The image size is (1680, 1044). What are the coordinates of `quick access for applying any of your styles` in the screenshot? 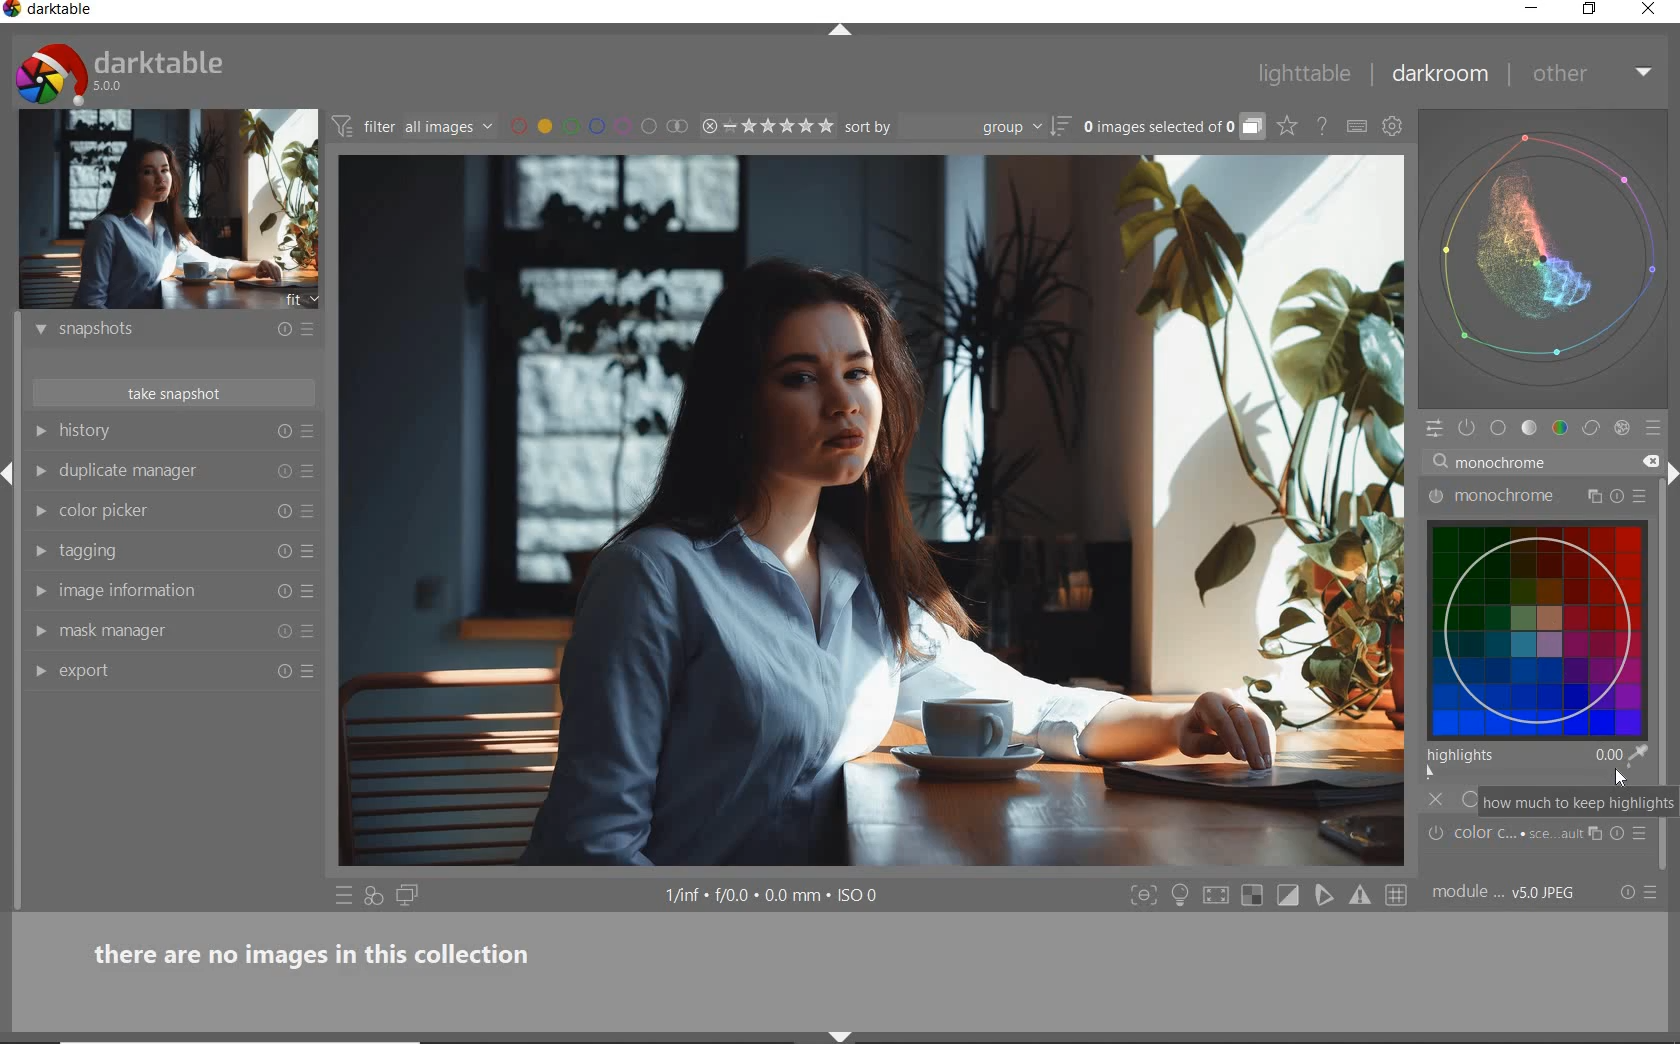 It's located at (375, 897).